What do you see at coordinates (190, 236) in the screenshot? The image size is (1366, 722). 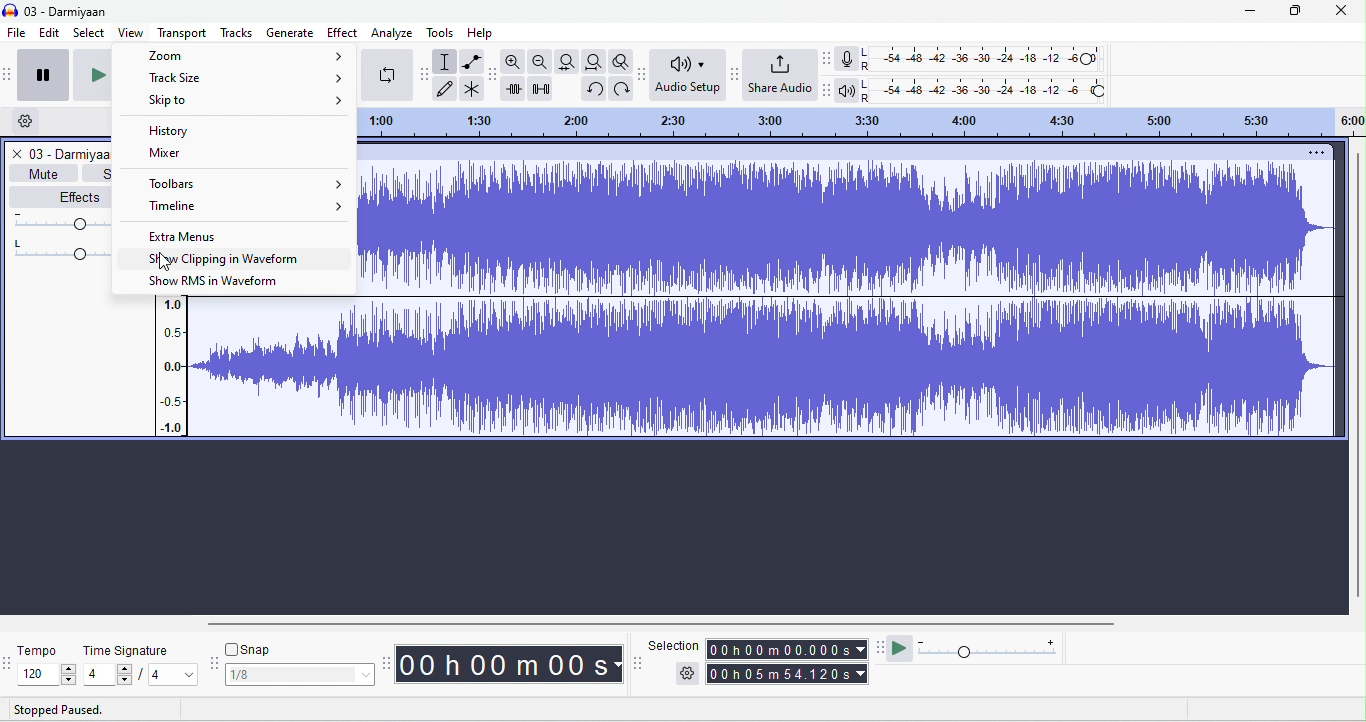 I see `extra menus` at bounding box center [190, 236].